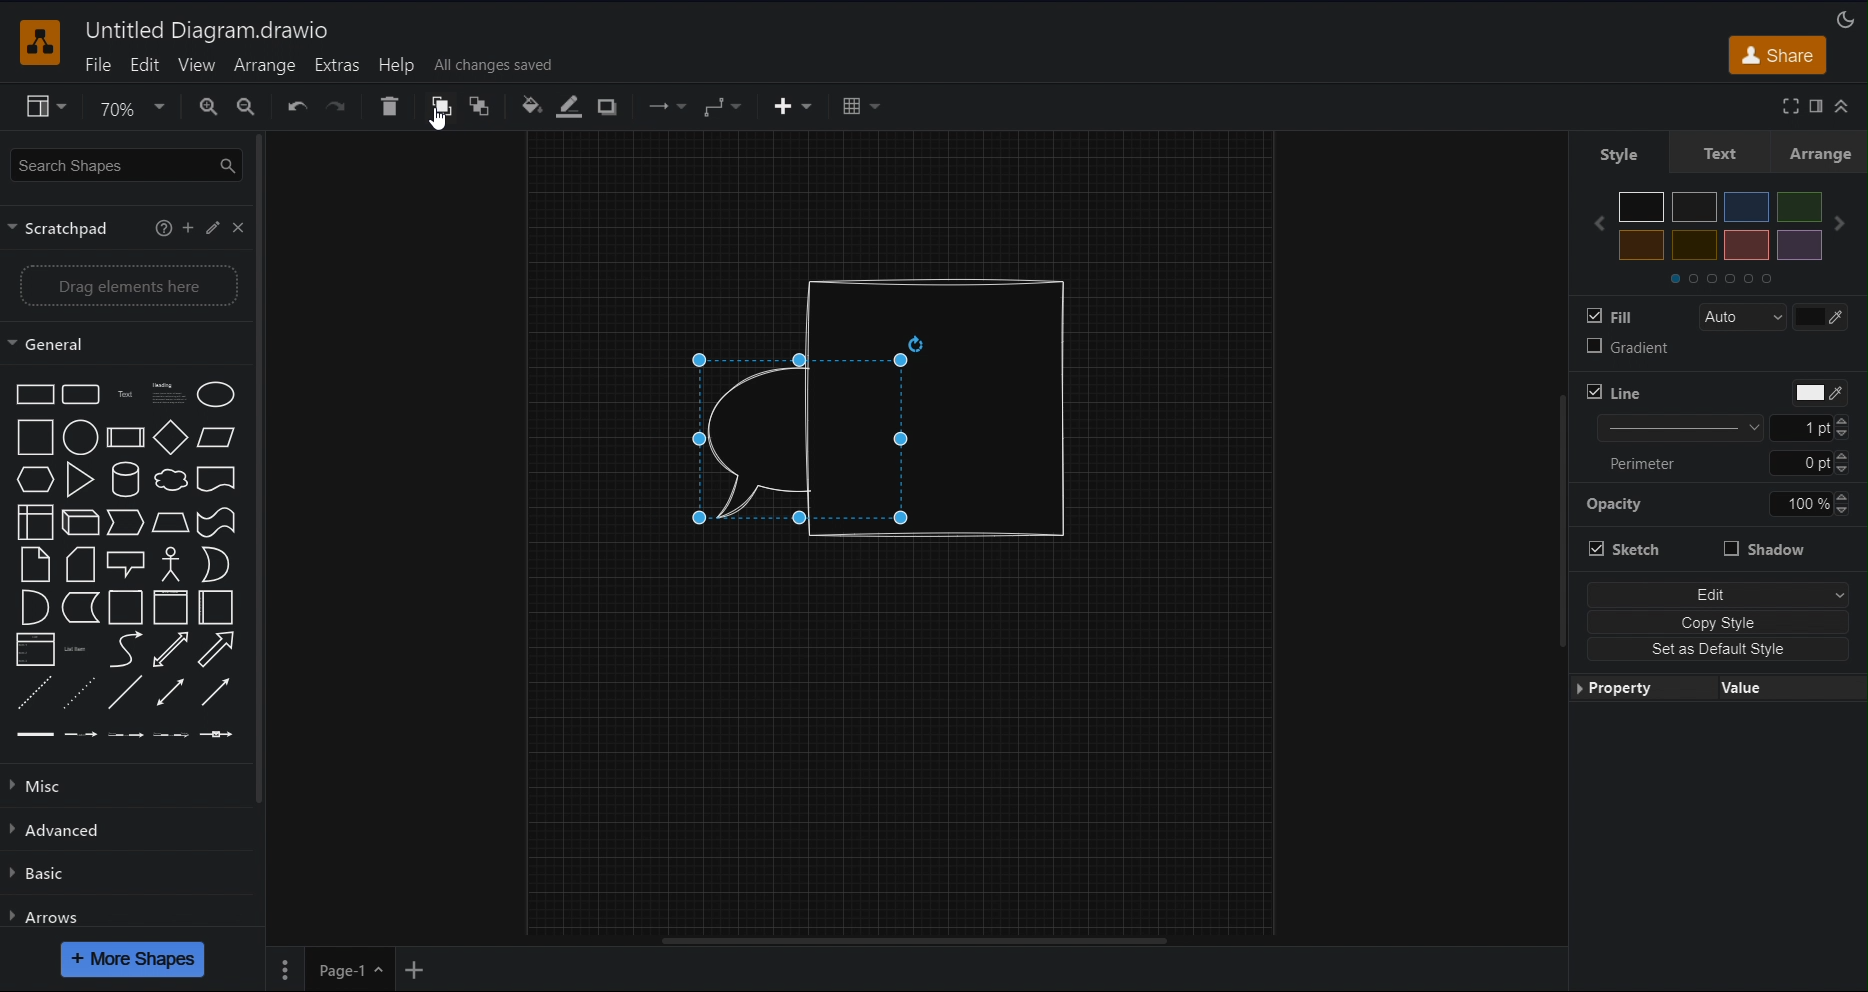 This screenshot has width=1868, height=992. I want to click on Page 1, so click(350, 969).